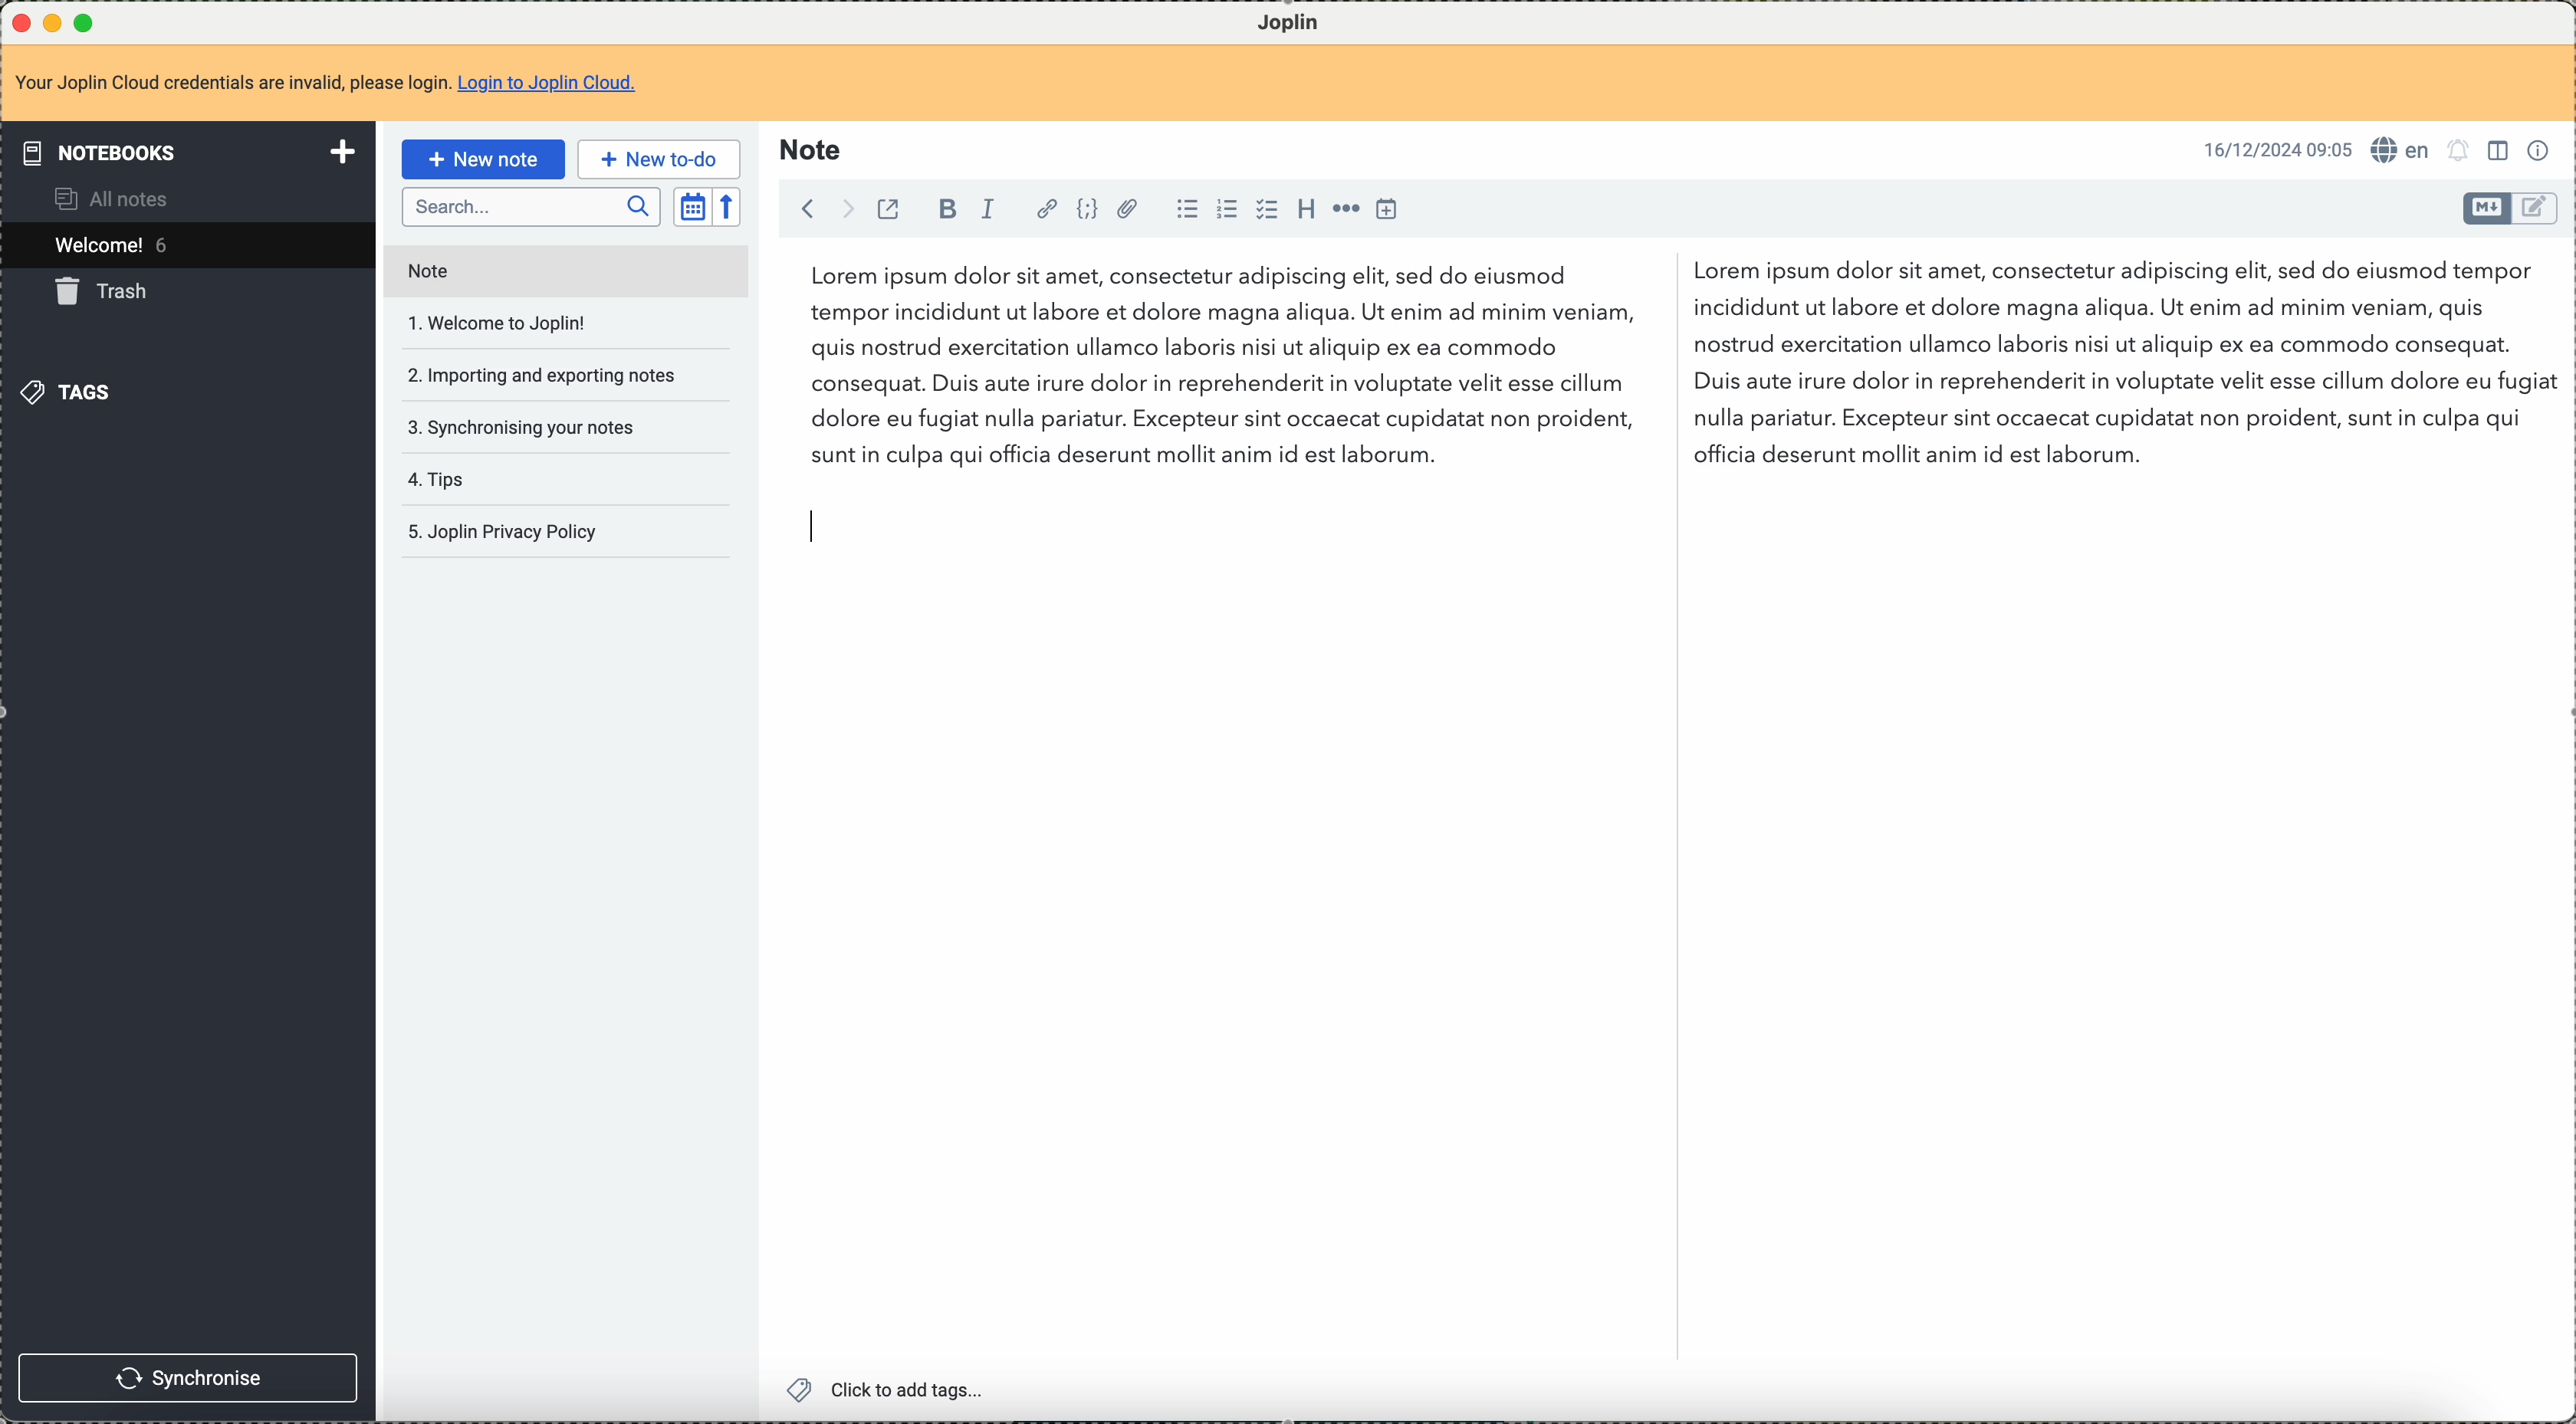  What do you see at coordinates (88, 20) in the screenshot?
I see `maximize` at bounding box center [88, 20].